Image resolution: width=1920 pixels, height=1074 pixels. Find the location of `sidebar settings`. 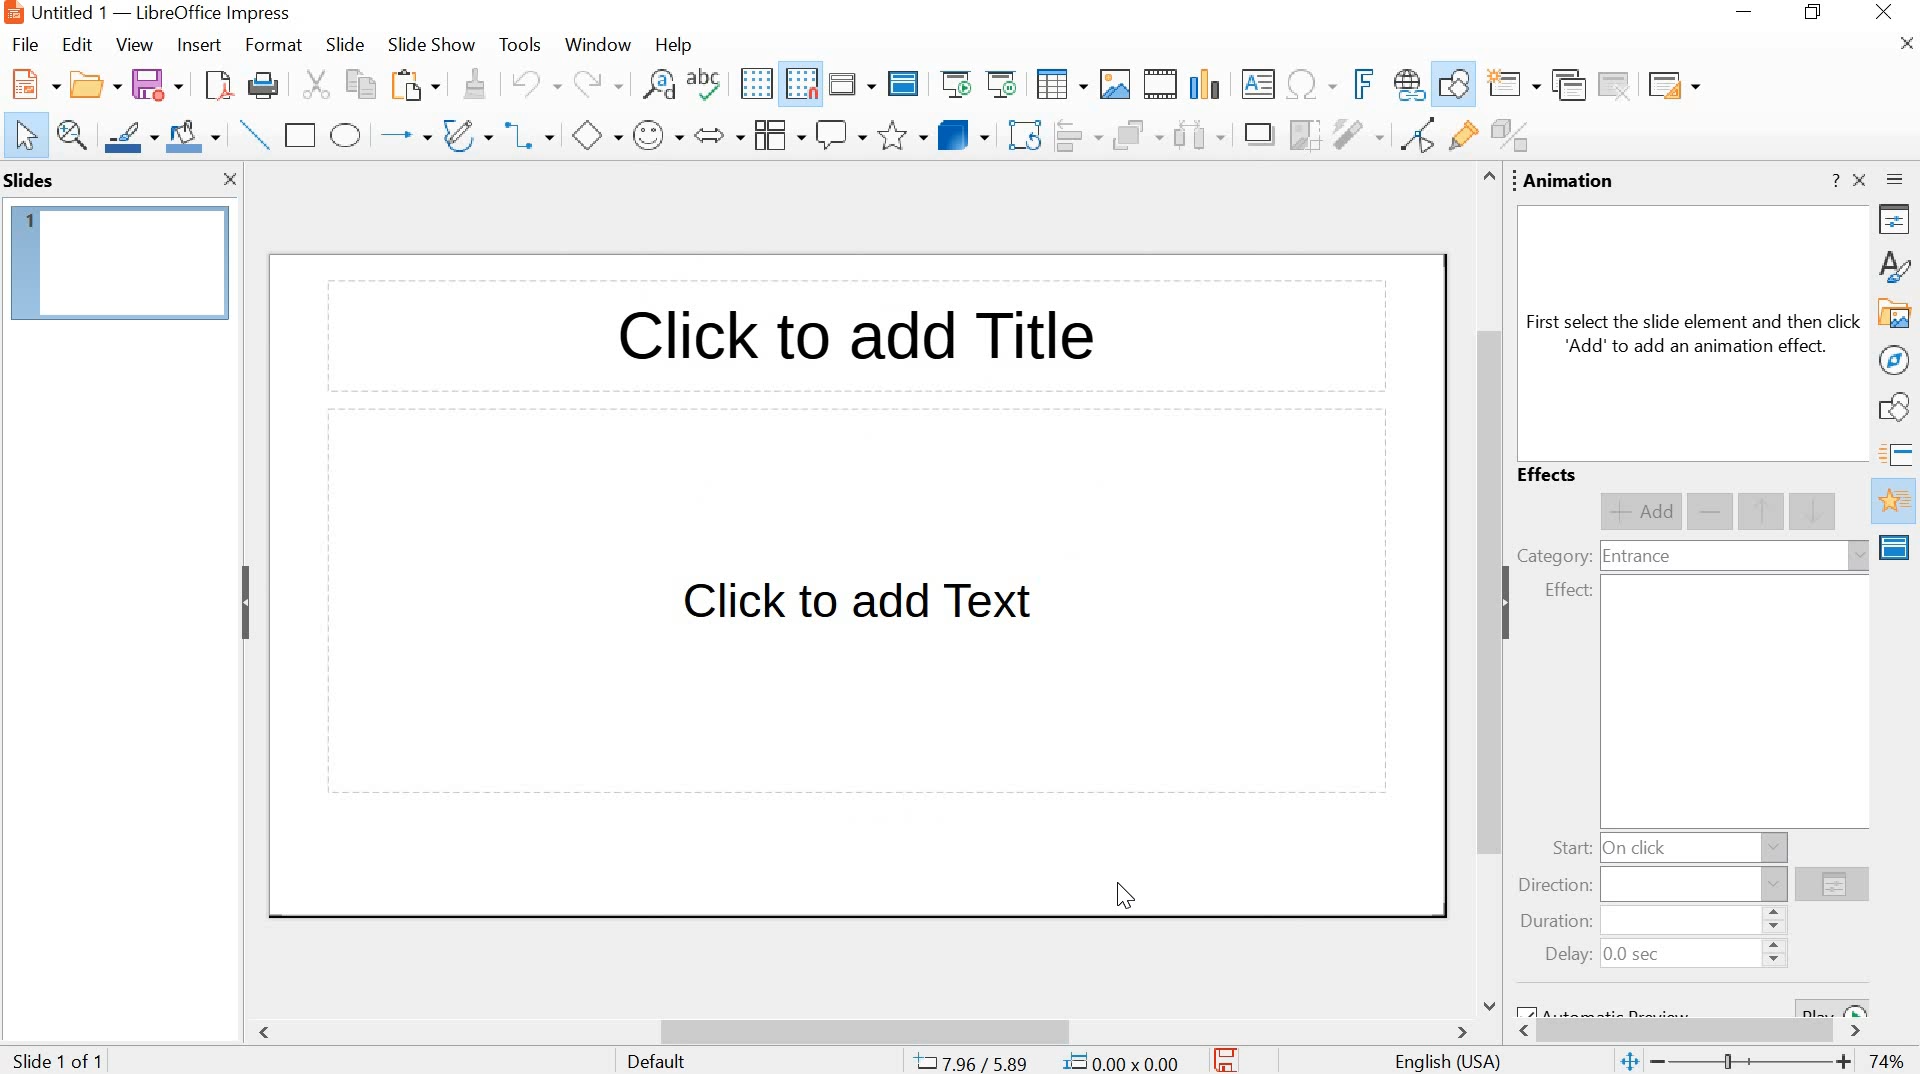

sidebar settings is located at coordinates (1898, 183).